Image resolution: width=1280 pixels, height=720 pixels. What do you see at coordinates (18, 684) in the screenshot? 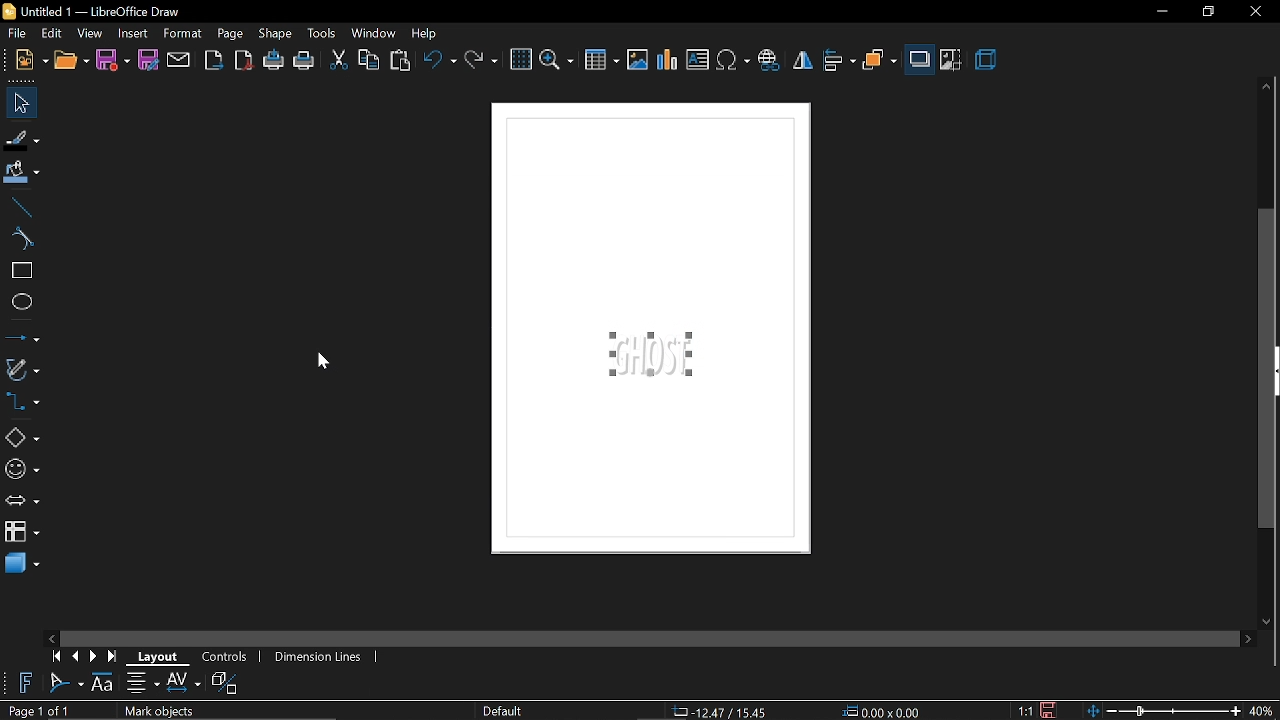
I see `Insert fontwork` at bounding box center [18, 684].